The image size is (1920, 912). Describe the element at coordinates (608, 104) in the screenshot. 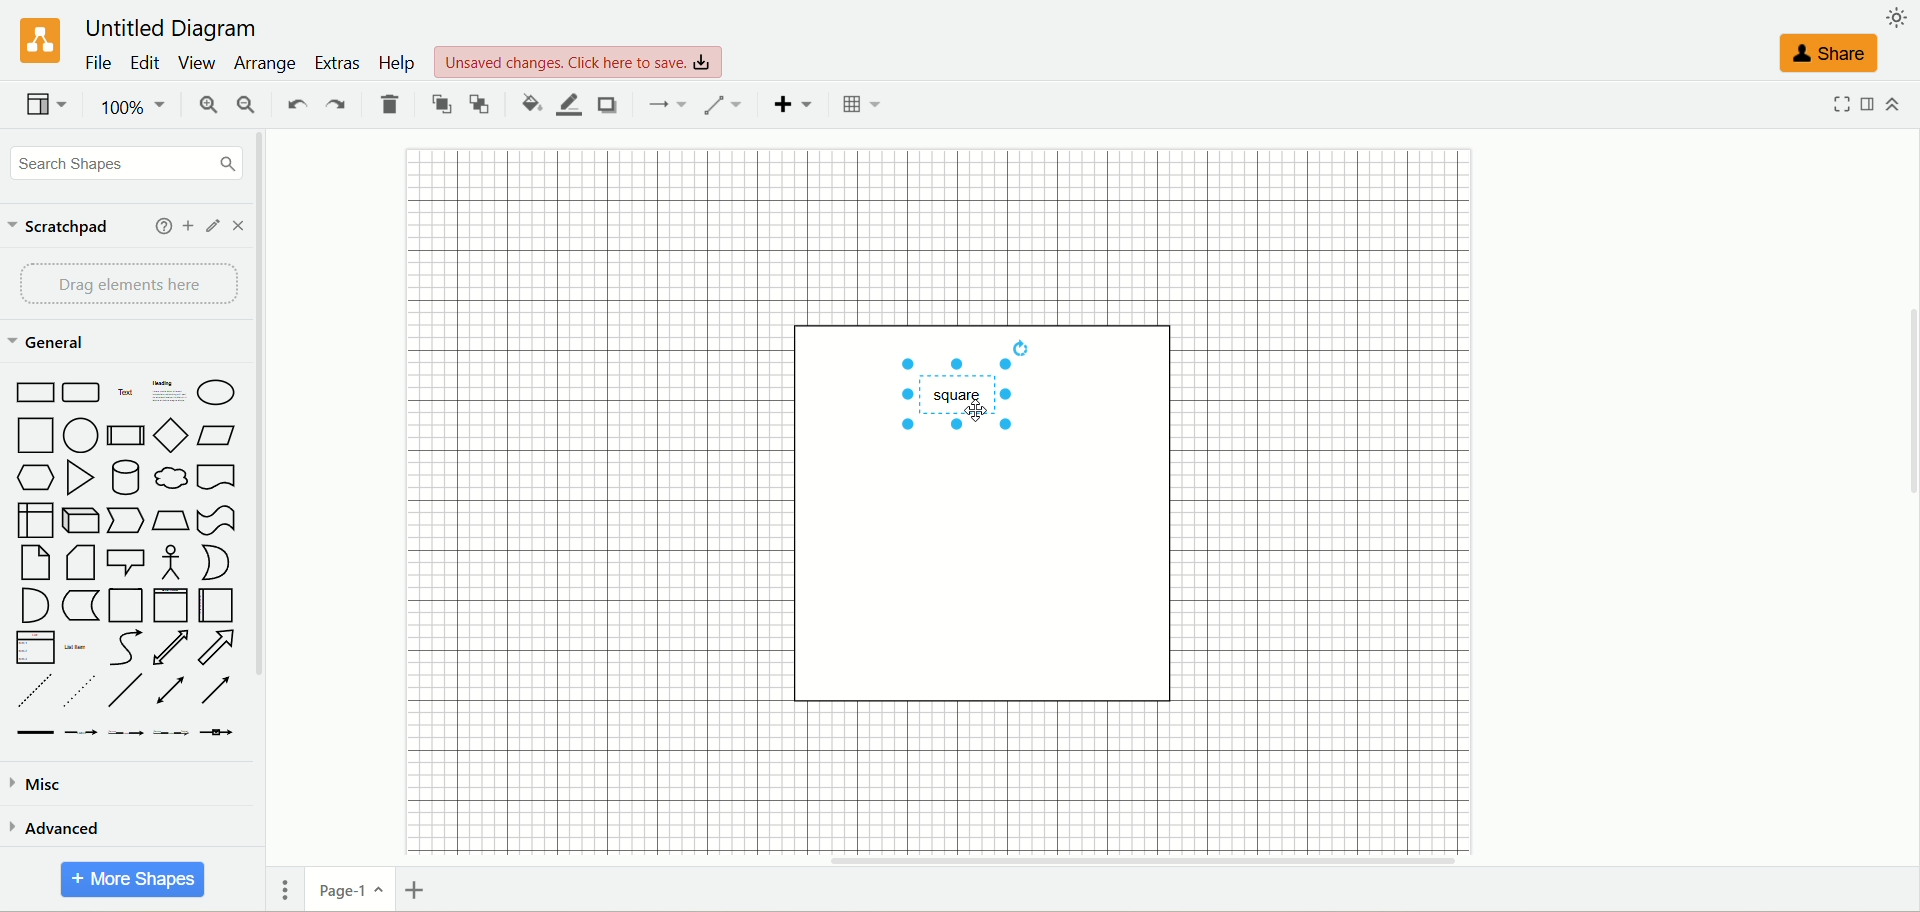

I see `shadow` at that location.